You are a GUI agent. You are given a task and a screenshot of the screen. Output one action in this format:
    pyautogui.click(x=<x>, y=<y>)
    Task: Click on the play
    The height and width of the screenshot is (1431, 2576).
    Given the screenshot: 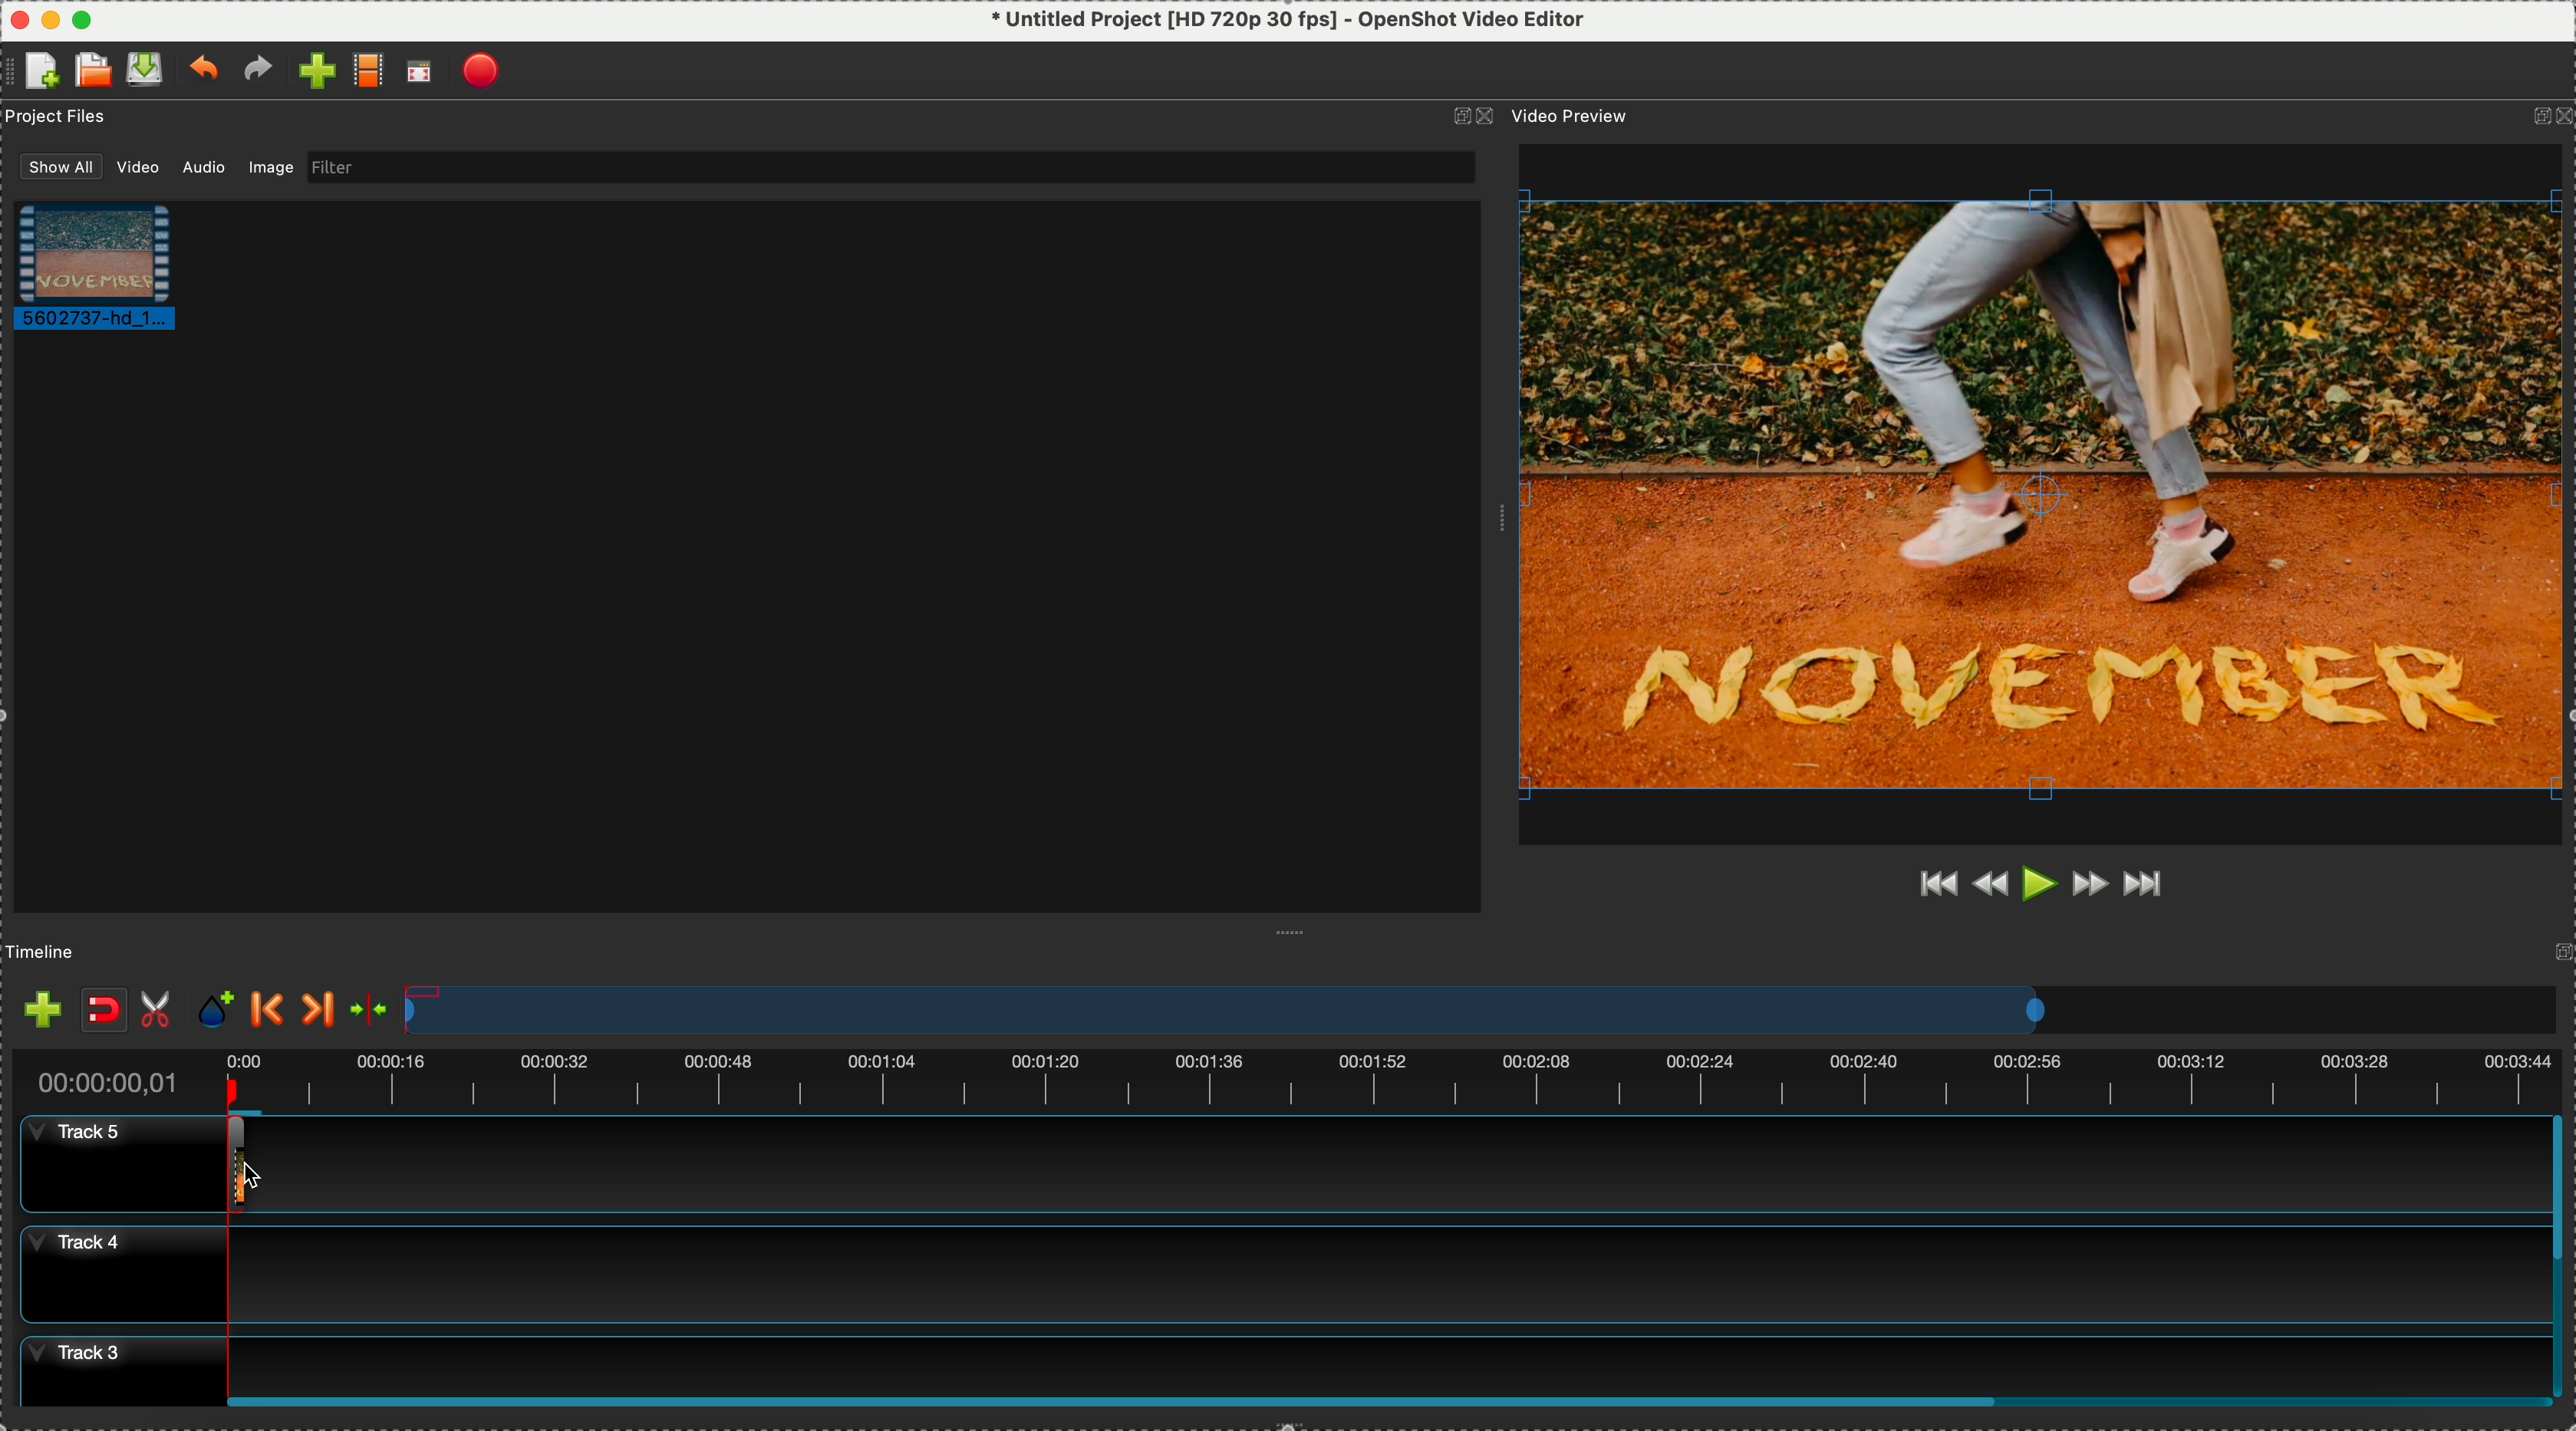 What is the action you would take?
    pyautogui.click(x=2040, y=885)
    